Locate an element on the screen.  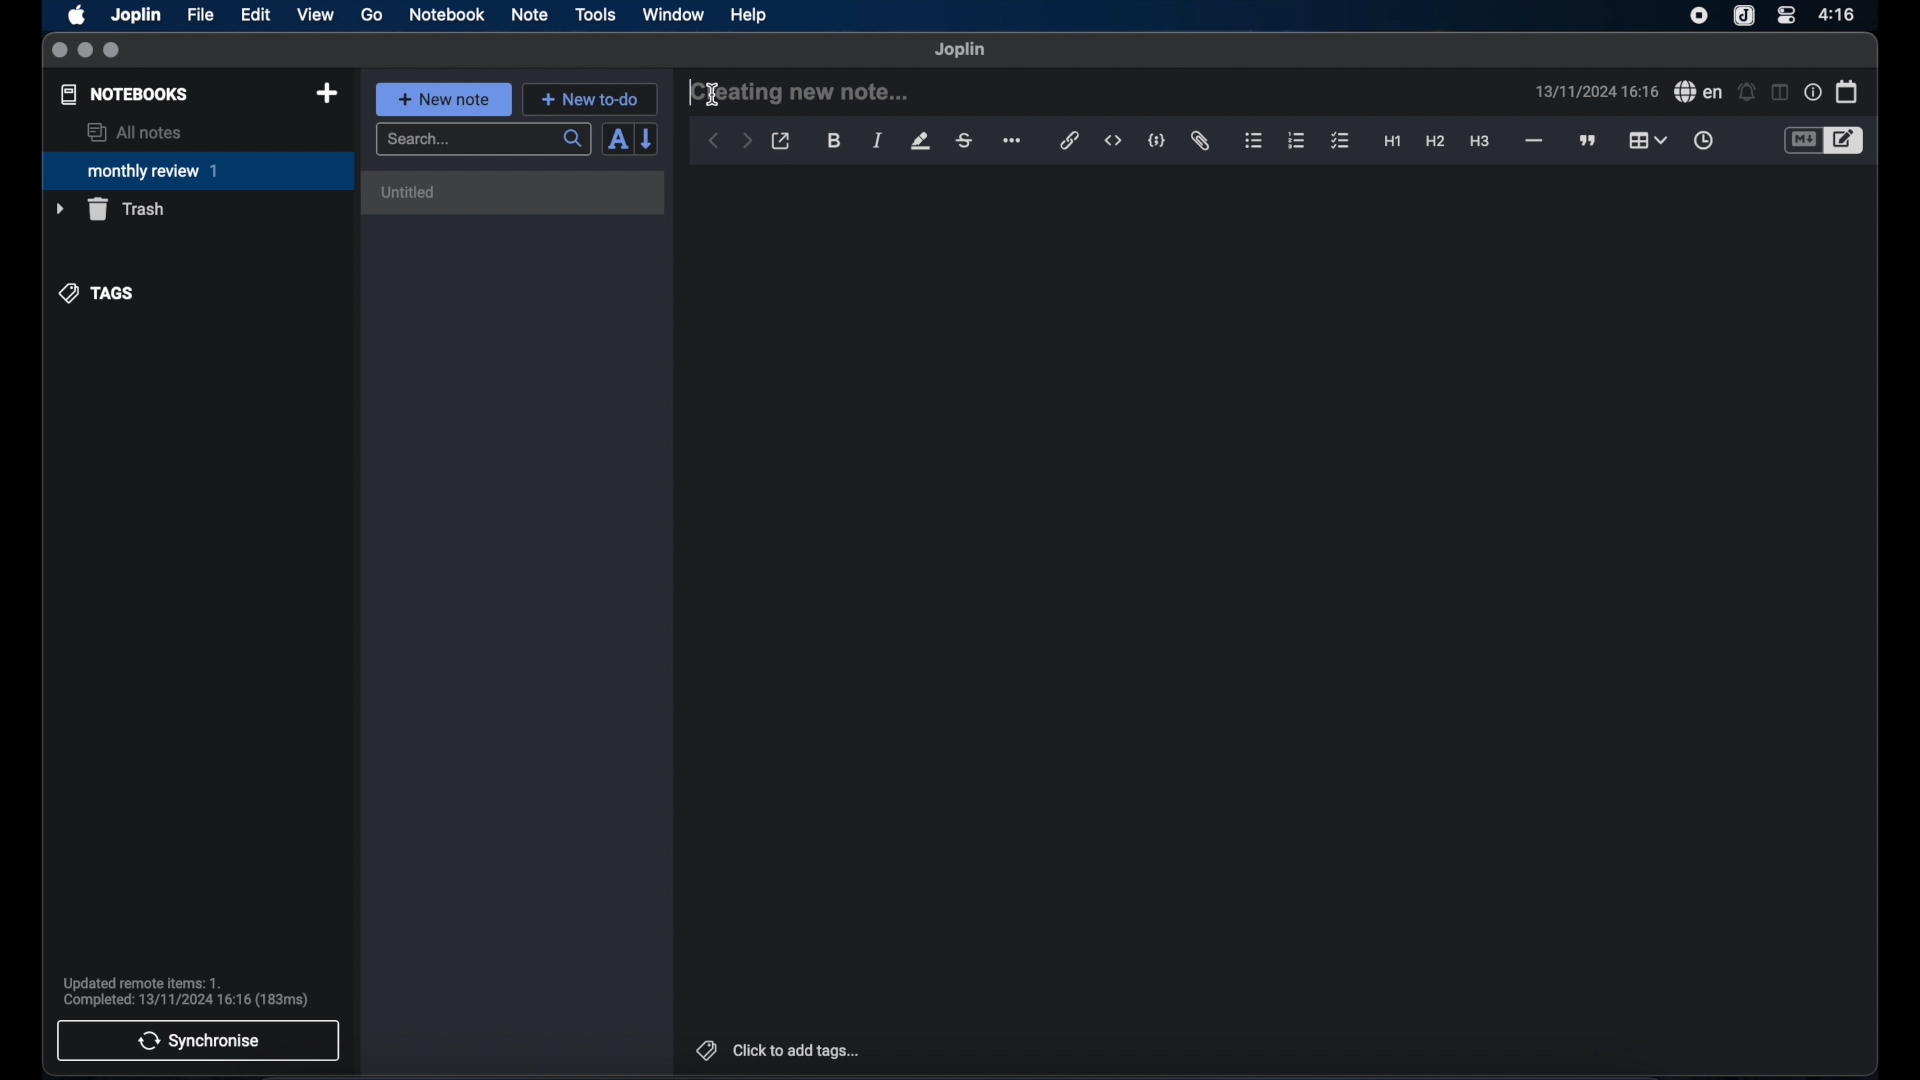
control center is located at coordinates (1785, 14).